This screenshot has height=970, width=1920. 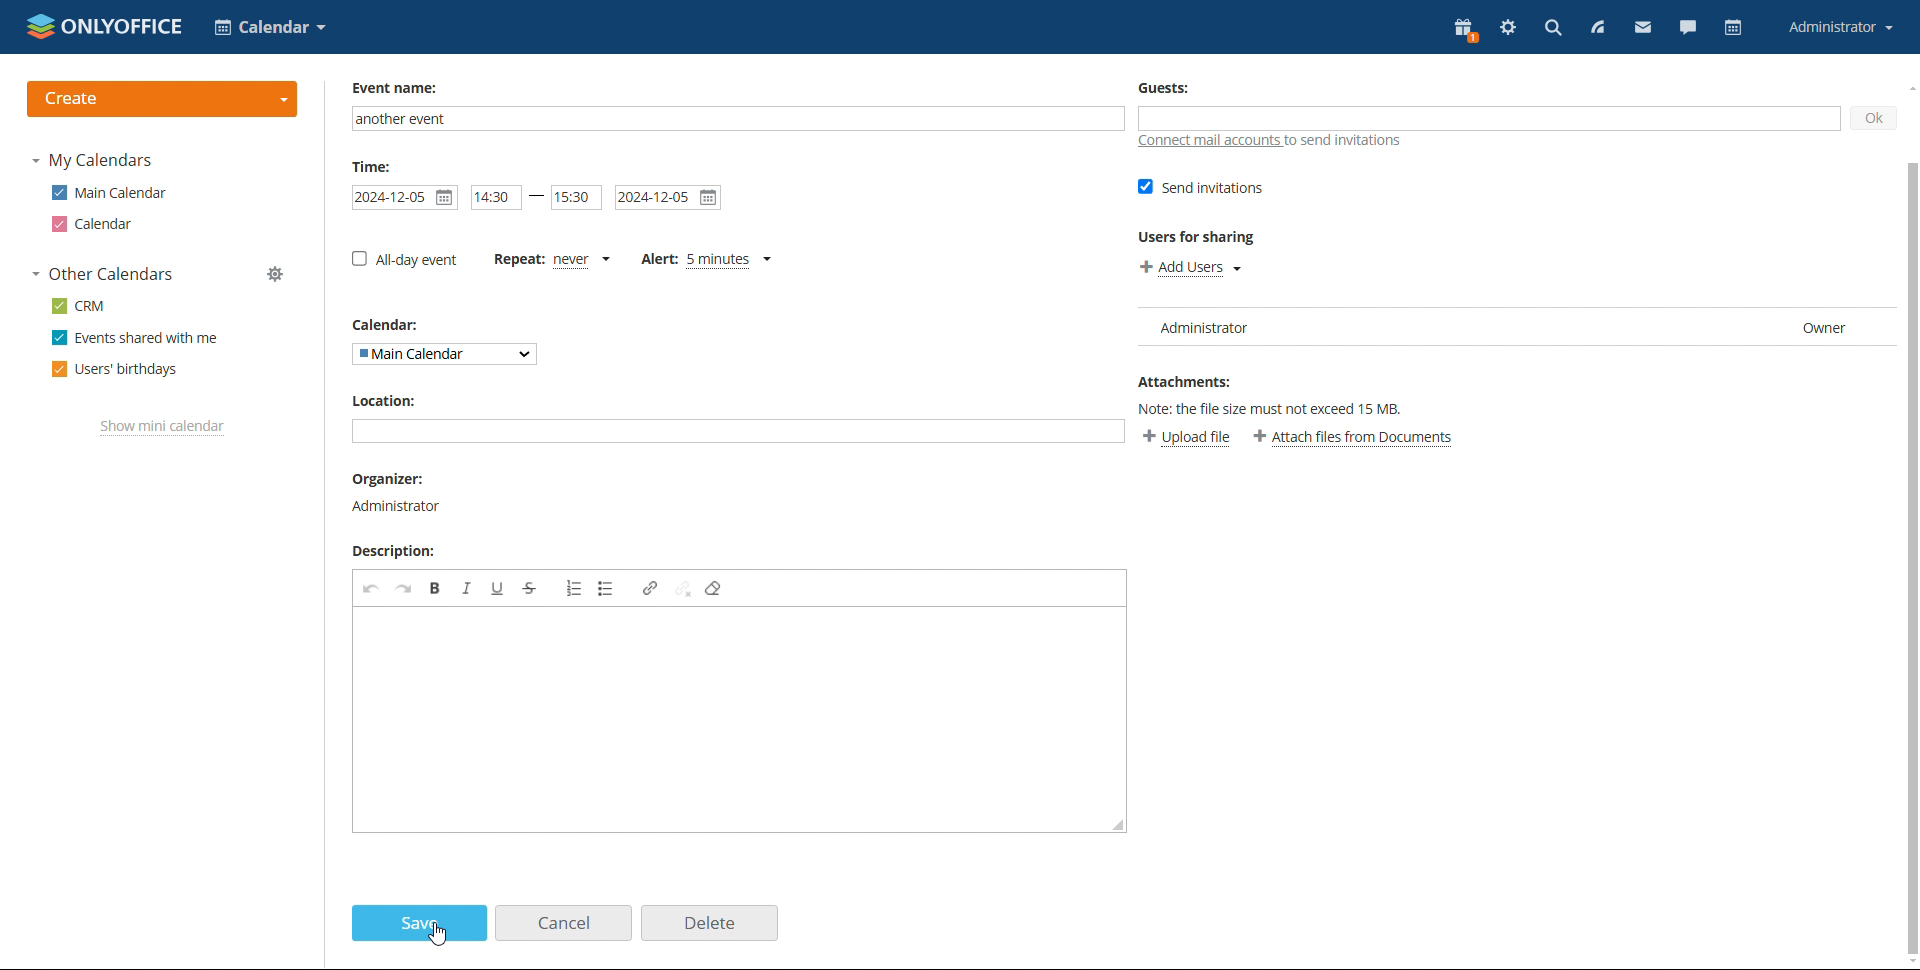 What do you see at coordinates (445, 354) in the screenshot?
I see `select calendar` at bounding box center [445, 354].